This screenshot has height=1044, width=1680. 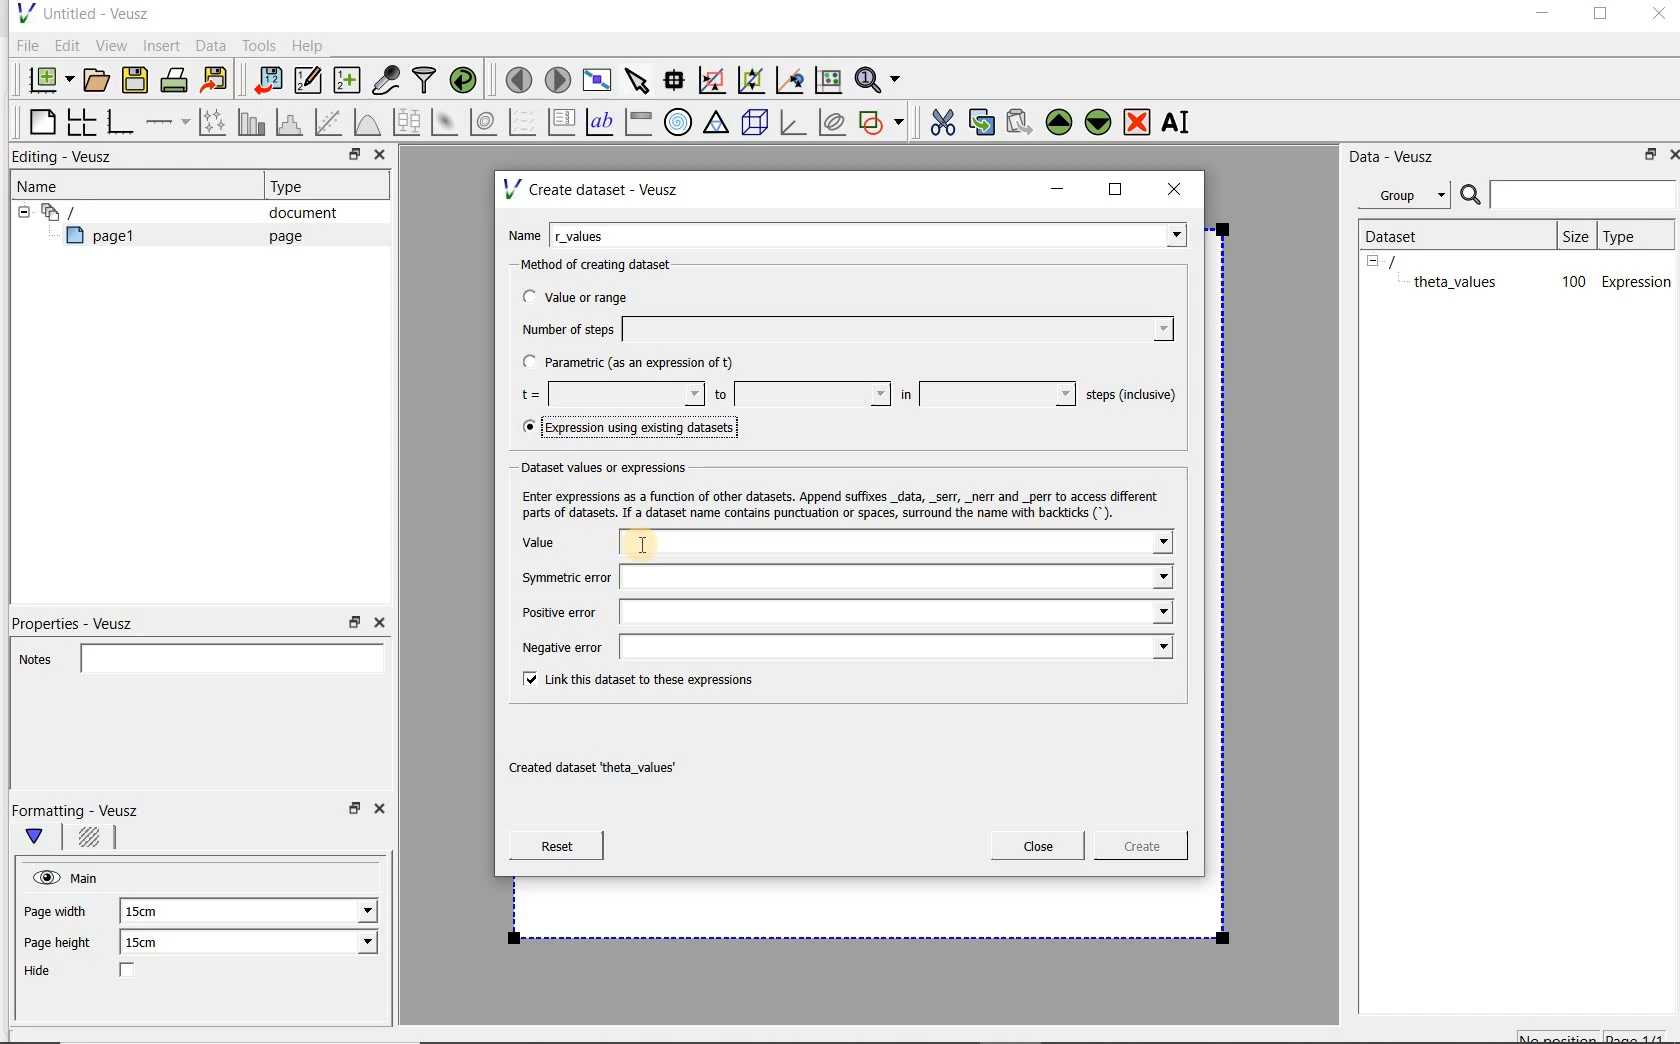 What do you see at coordinates (43, 838) in the screenshot?
I see `Main formatting` at bounding box center [43, 838].